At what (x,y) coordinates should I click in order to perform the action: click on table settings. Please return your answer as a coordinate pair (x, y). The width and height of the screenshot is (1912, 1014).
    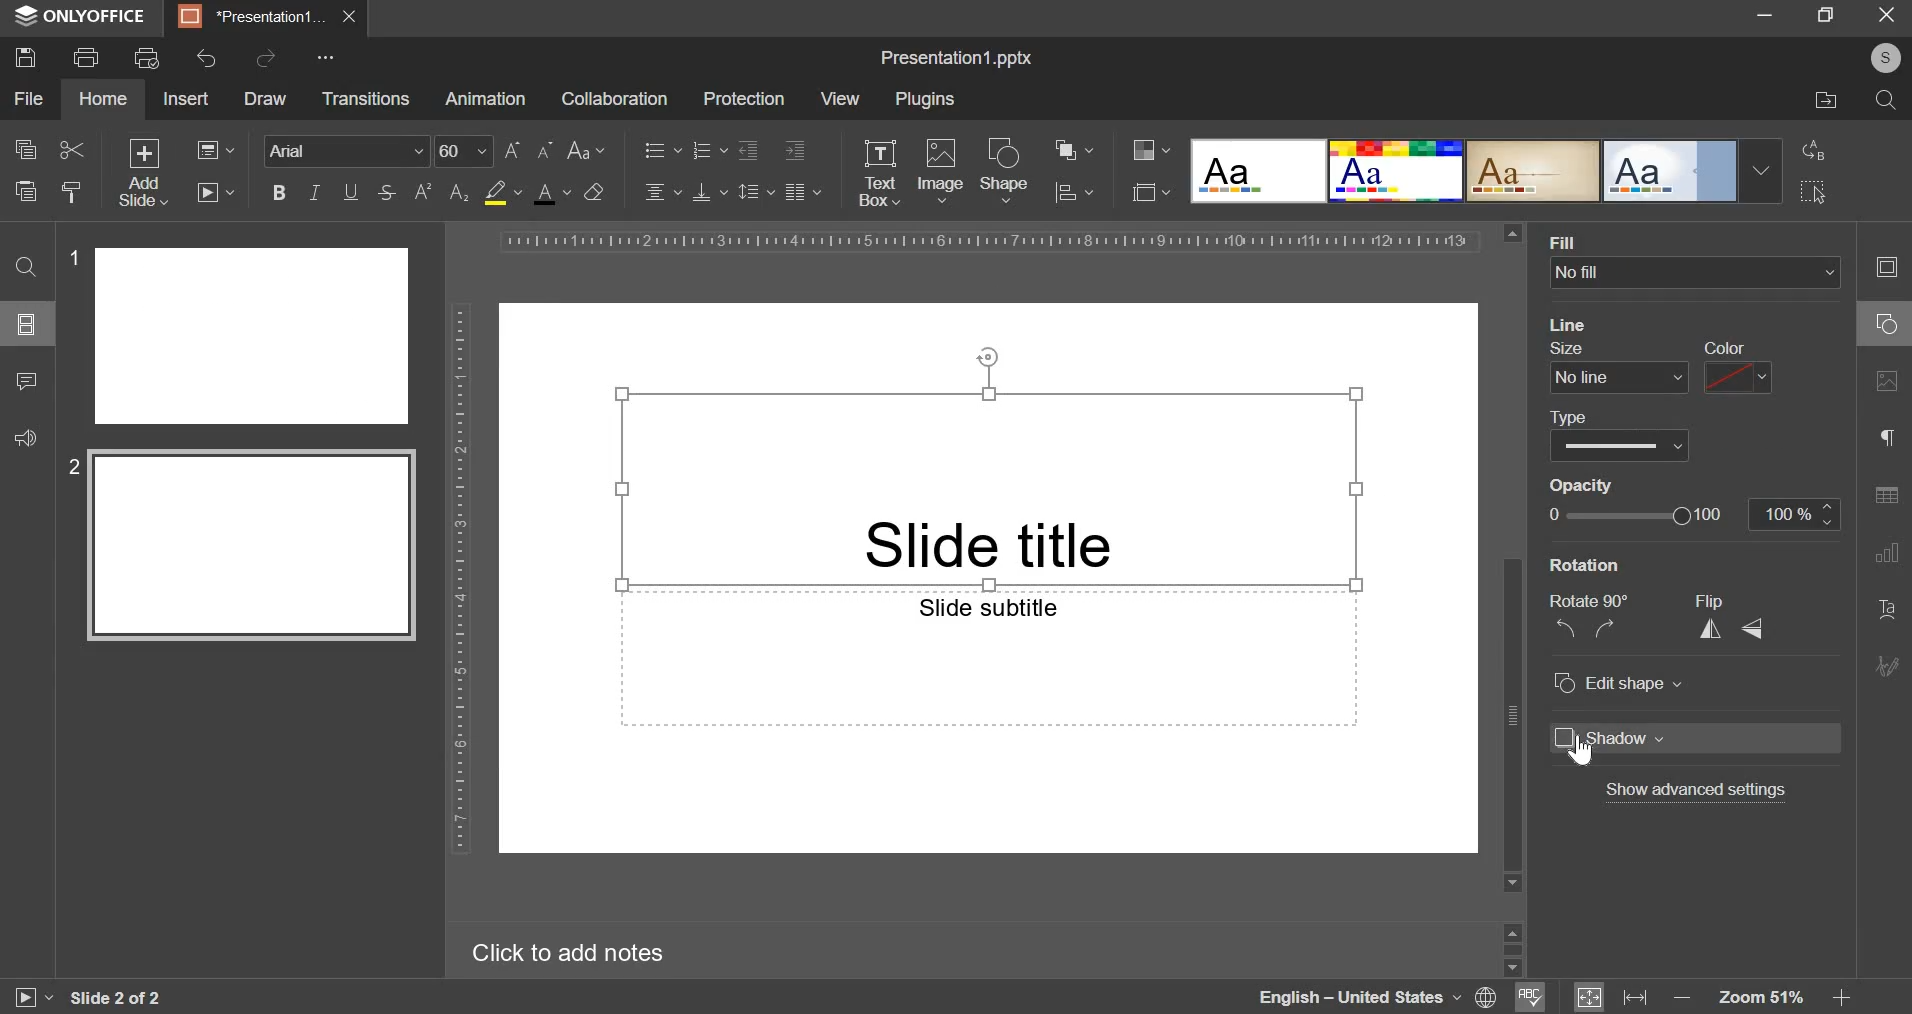
    Looking at the image, I should click on (1886, 495).